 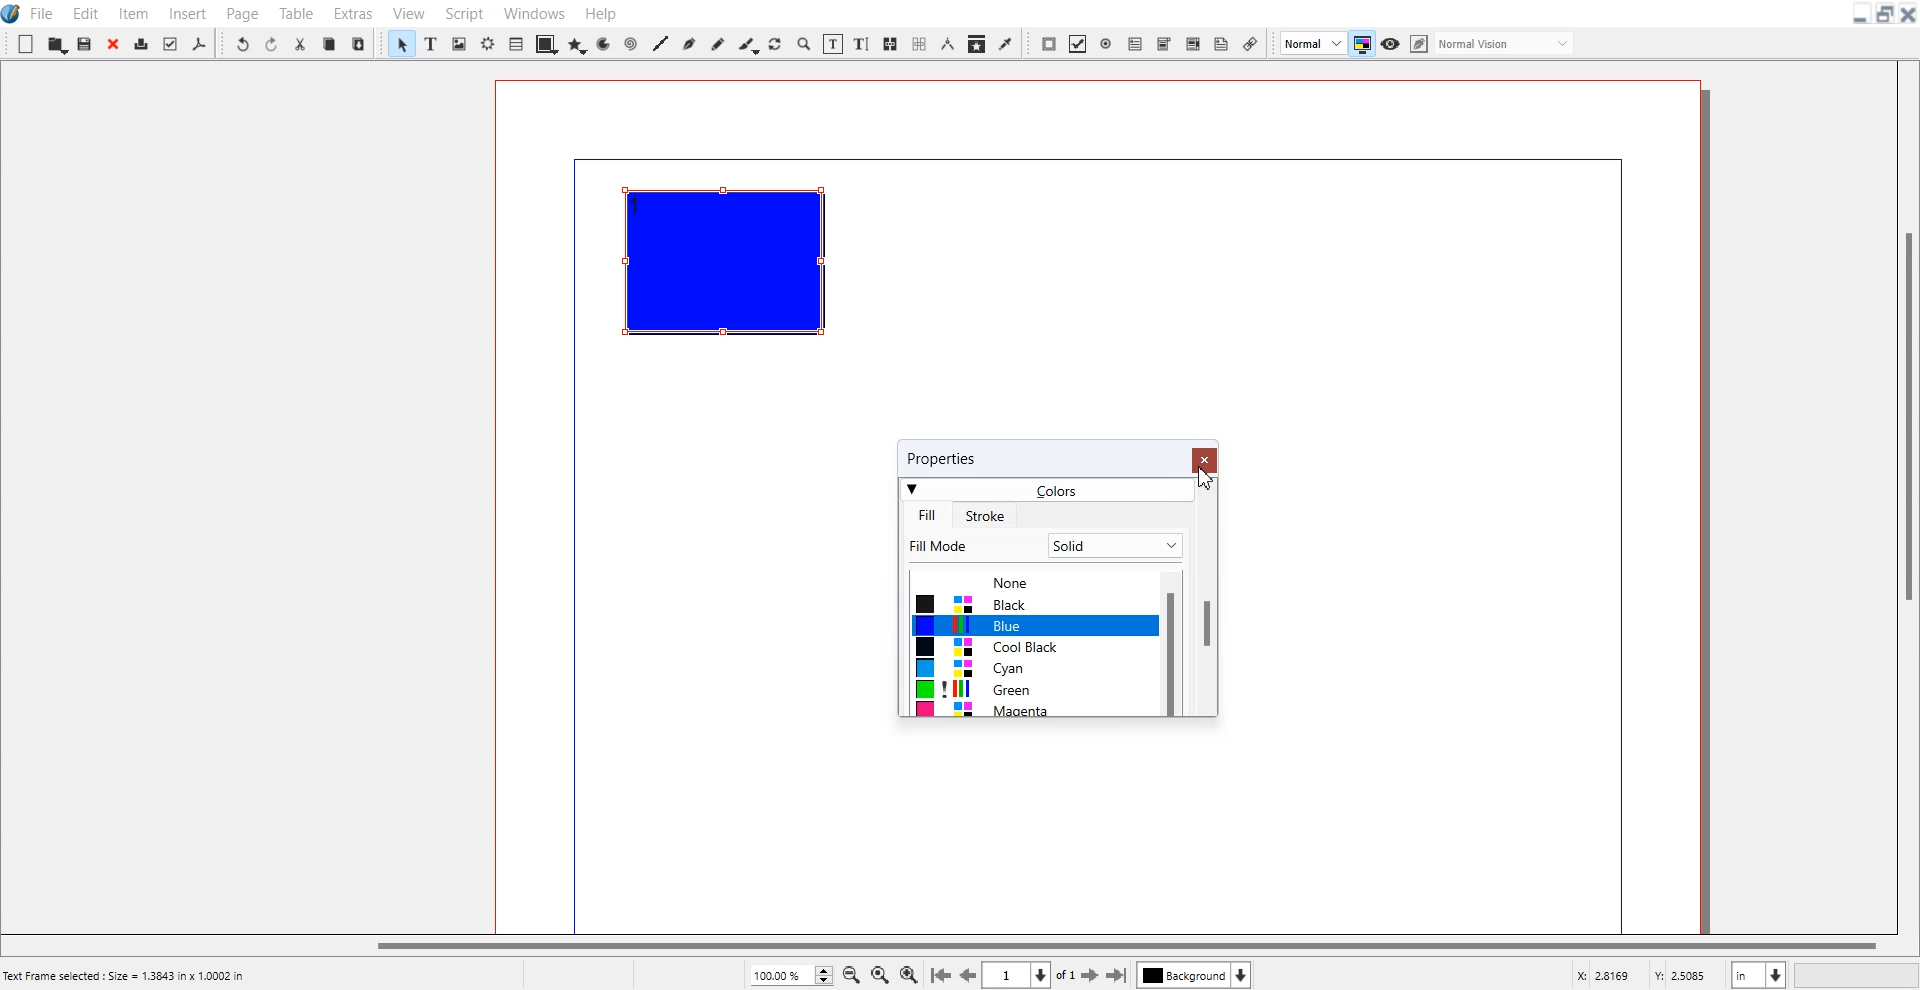 I want to click on Text Annotation, so click(x=1221, y=44).